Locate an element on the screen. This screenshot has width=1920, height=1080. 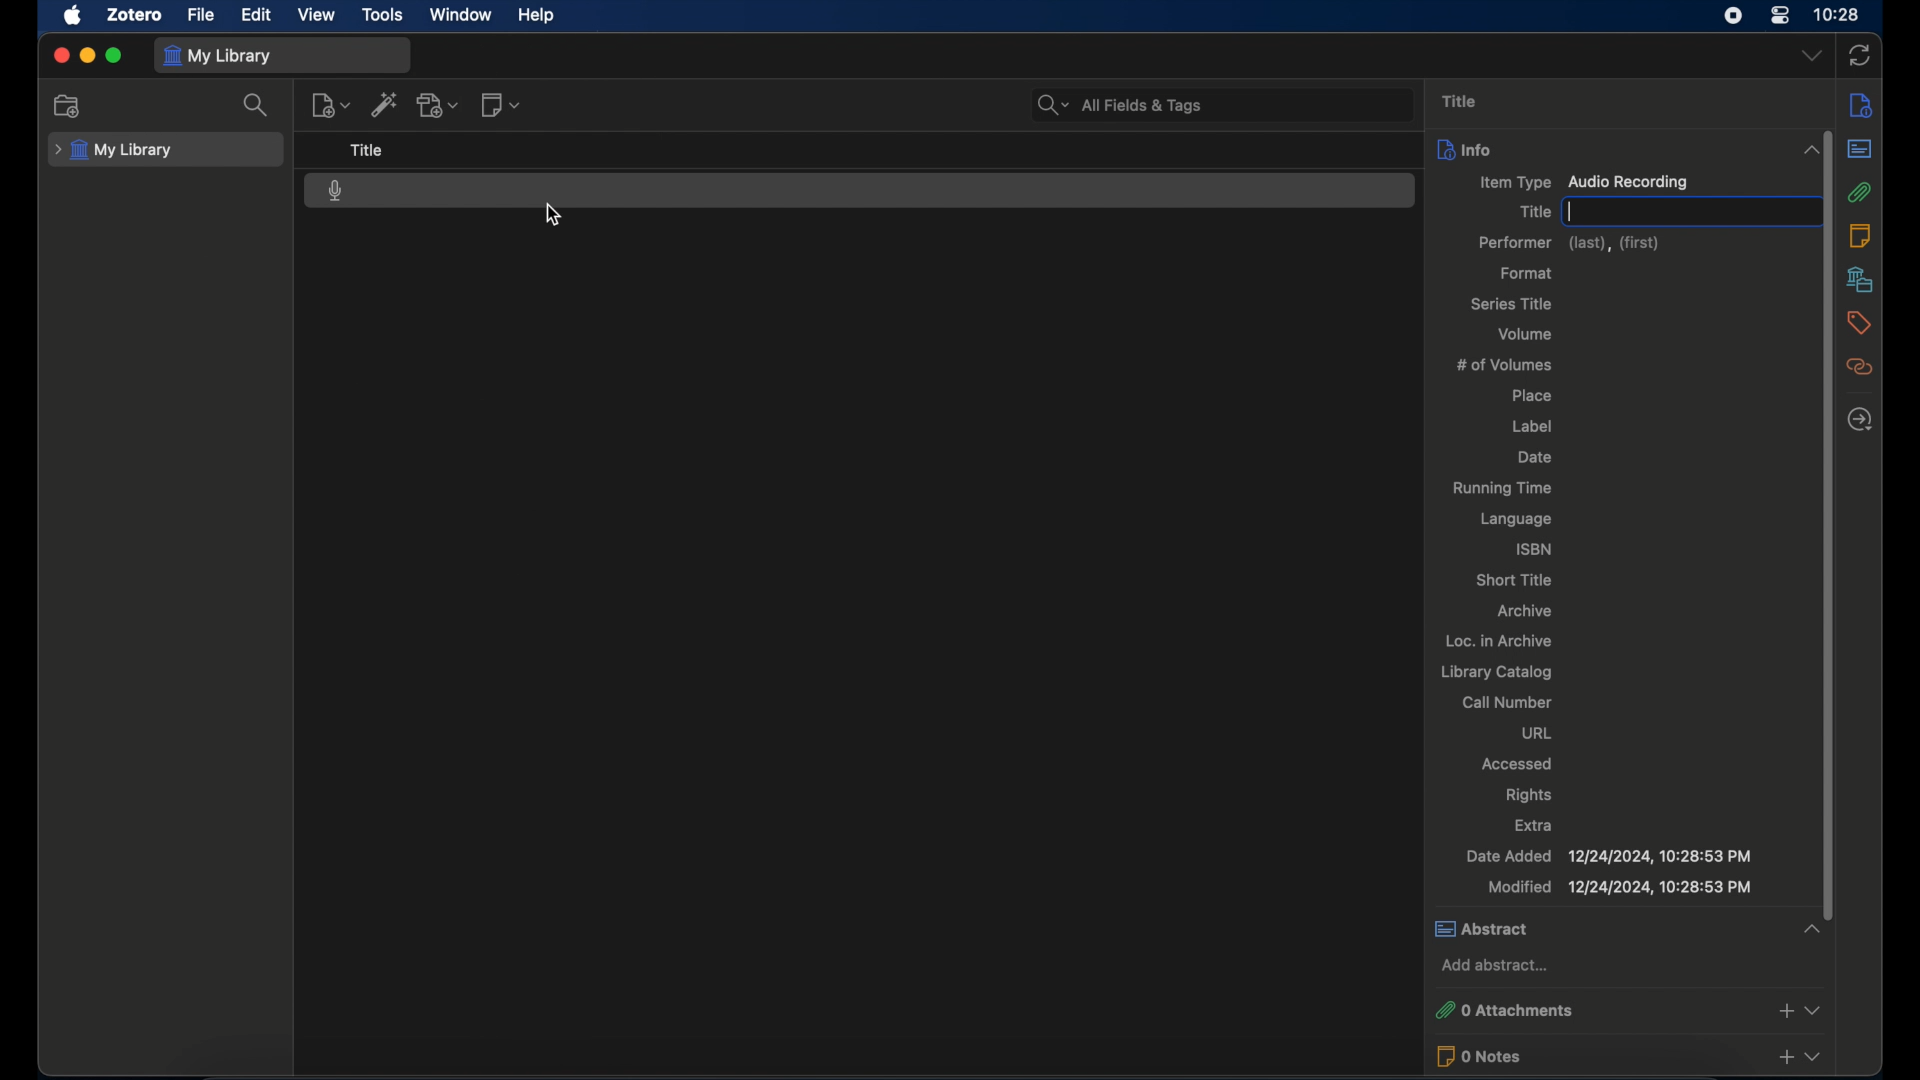
label is located at coordinates (1535, 426).